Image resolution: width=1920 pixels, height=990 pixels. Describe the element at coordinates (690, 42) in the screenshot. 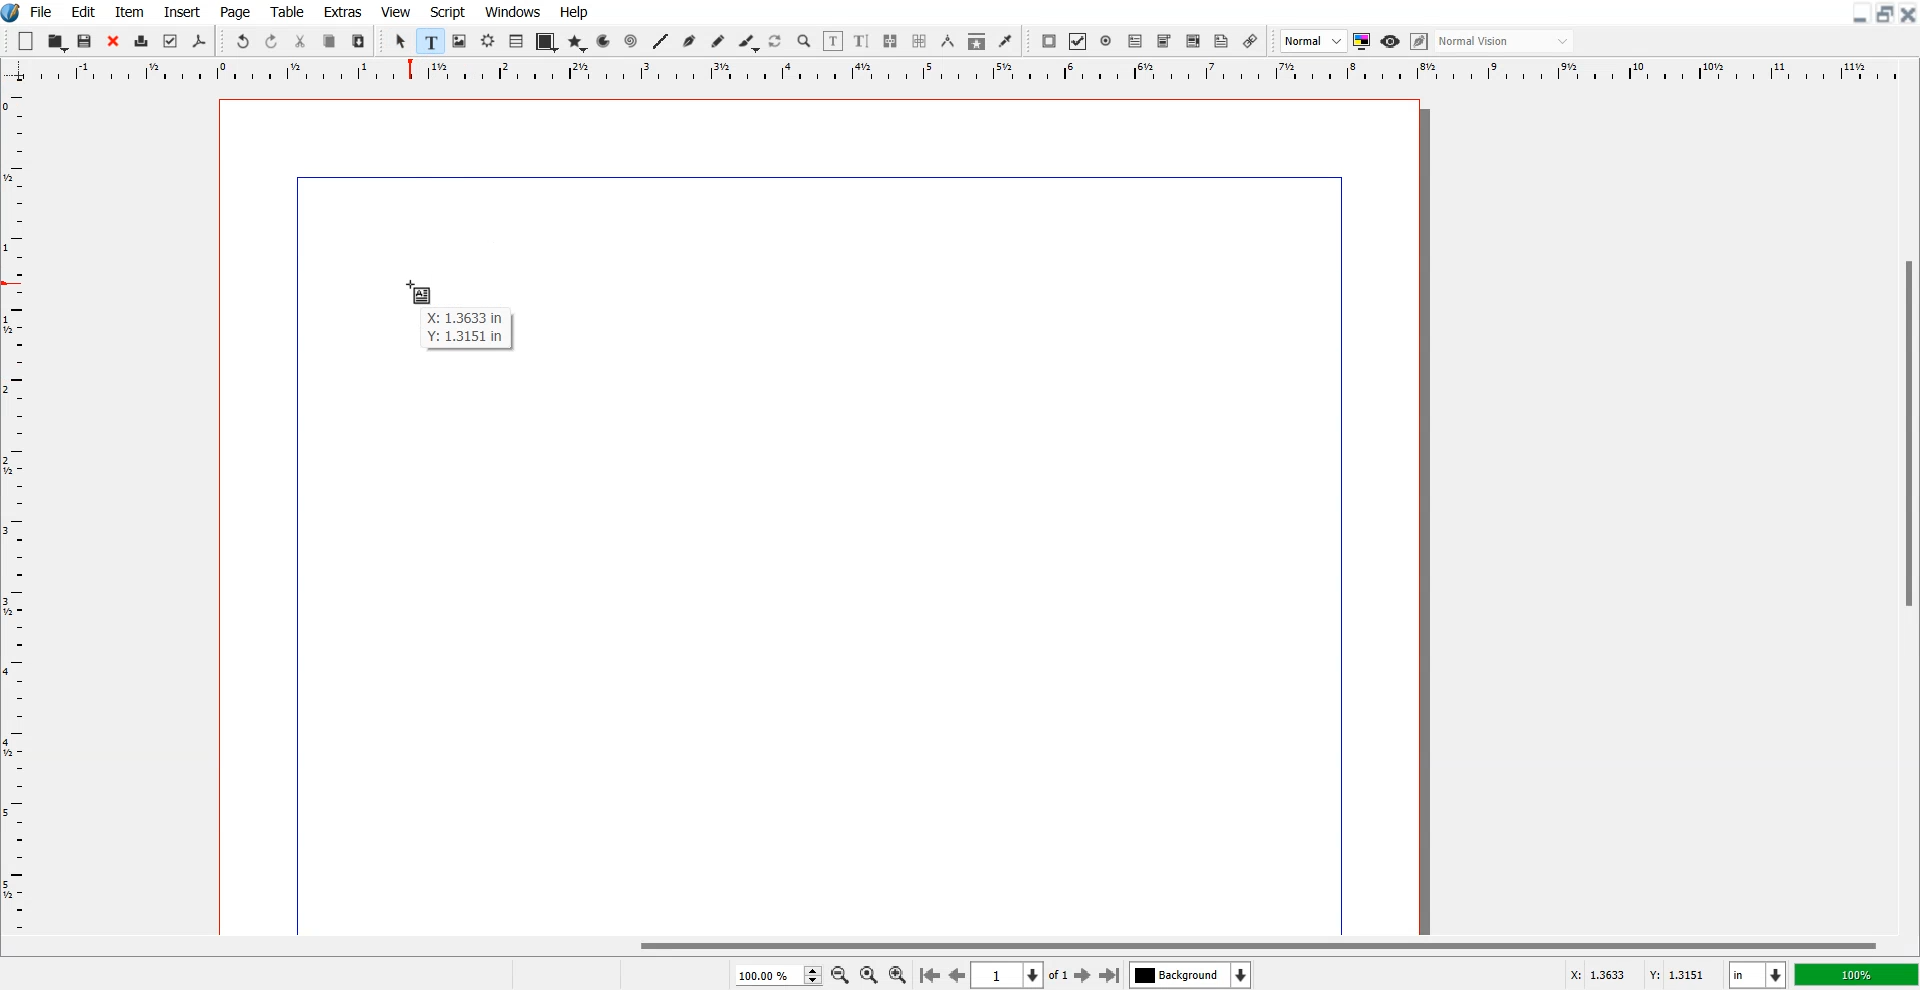

I see `Bezier curve` at that location.